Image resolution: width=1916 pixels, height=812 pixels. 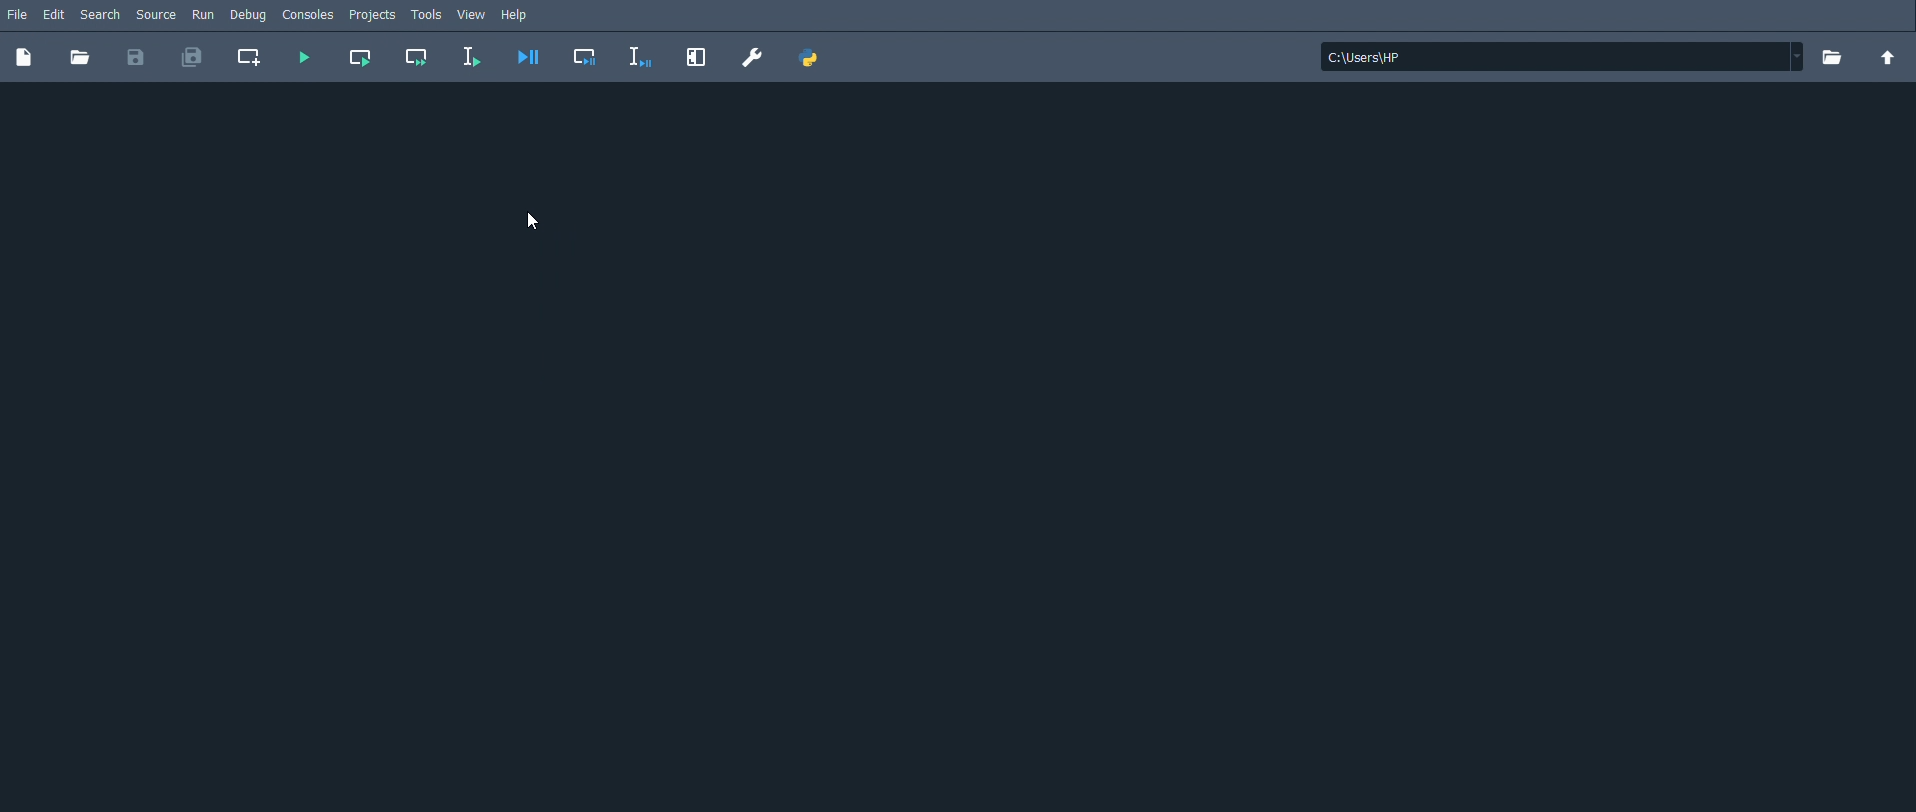 What do you see at coordinates (587, 57) in the screenshot?
I see `Debug cell` at bounding box center [587, 57].